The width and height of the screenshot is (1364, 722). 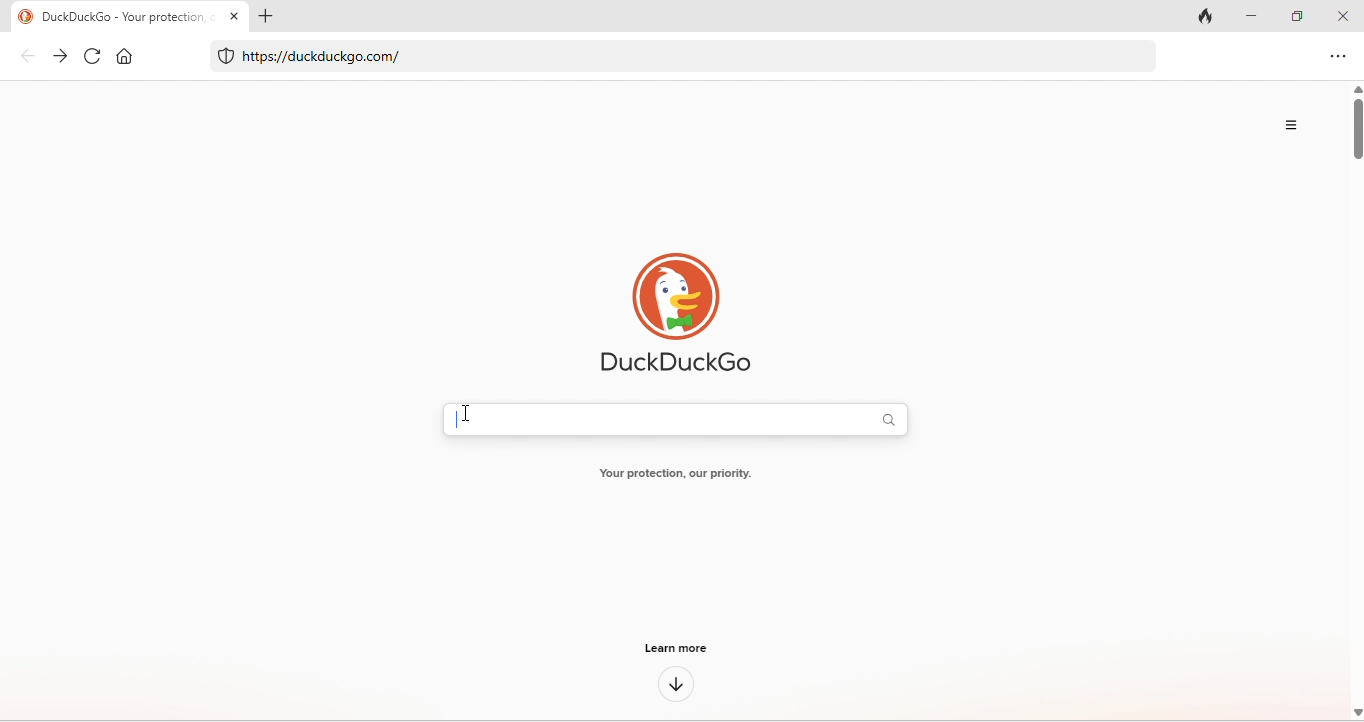 What do you see at coordinates (1345, 13) in the screenshot?
I see `close` at bounding box center [1345, 13].